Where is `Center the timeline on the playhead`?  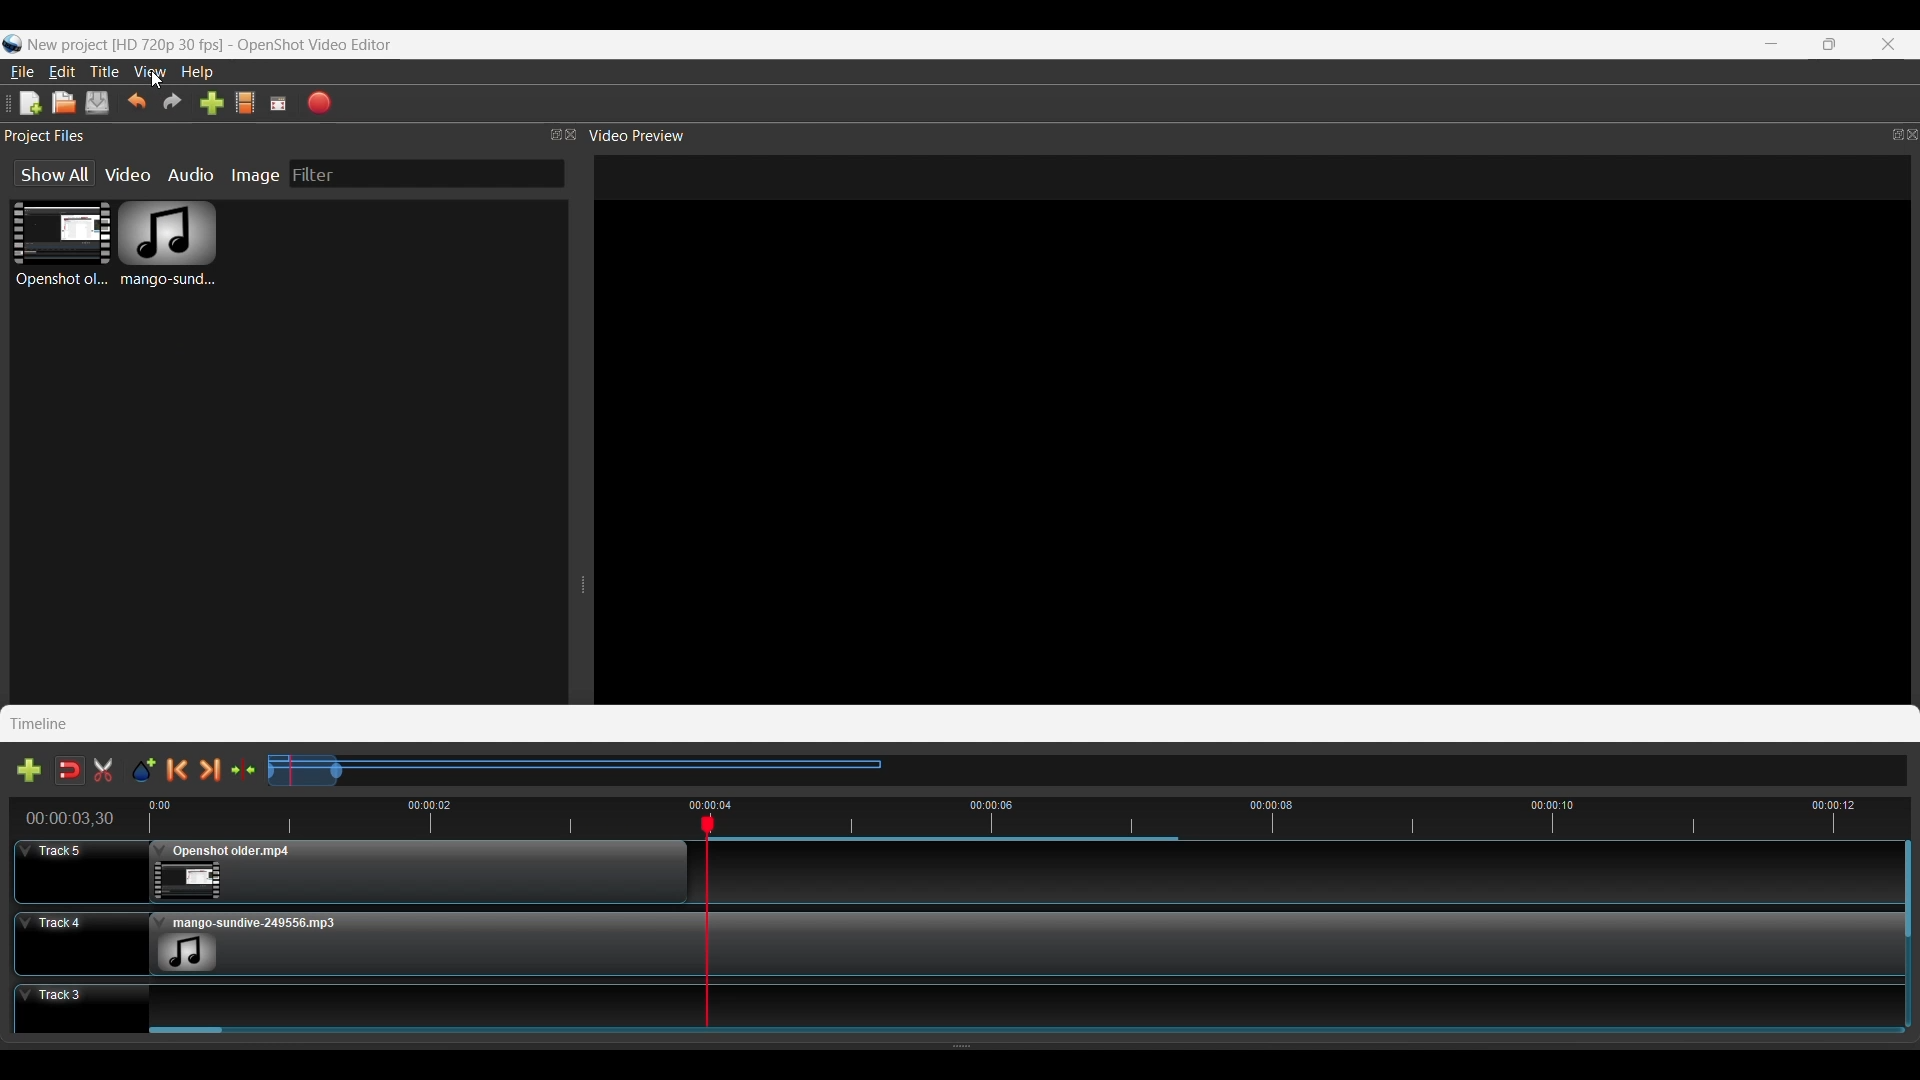
Center the timeline on the playhead is located at coordinates (244, 769).